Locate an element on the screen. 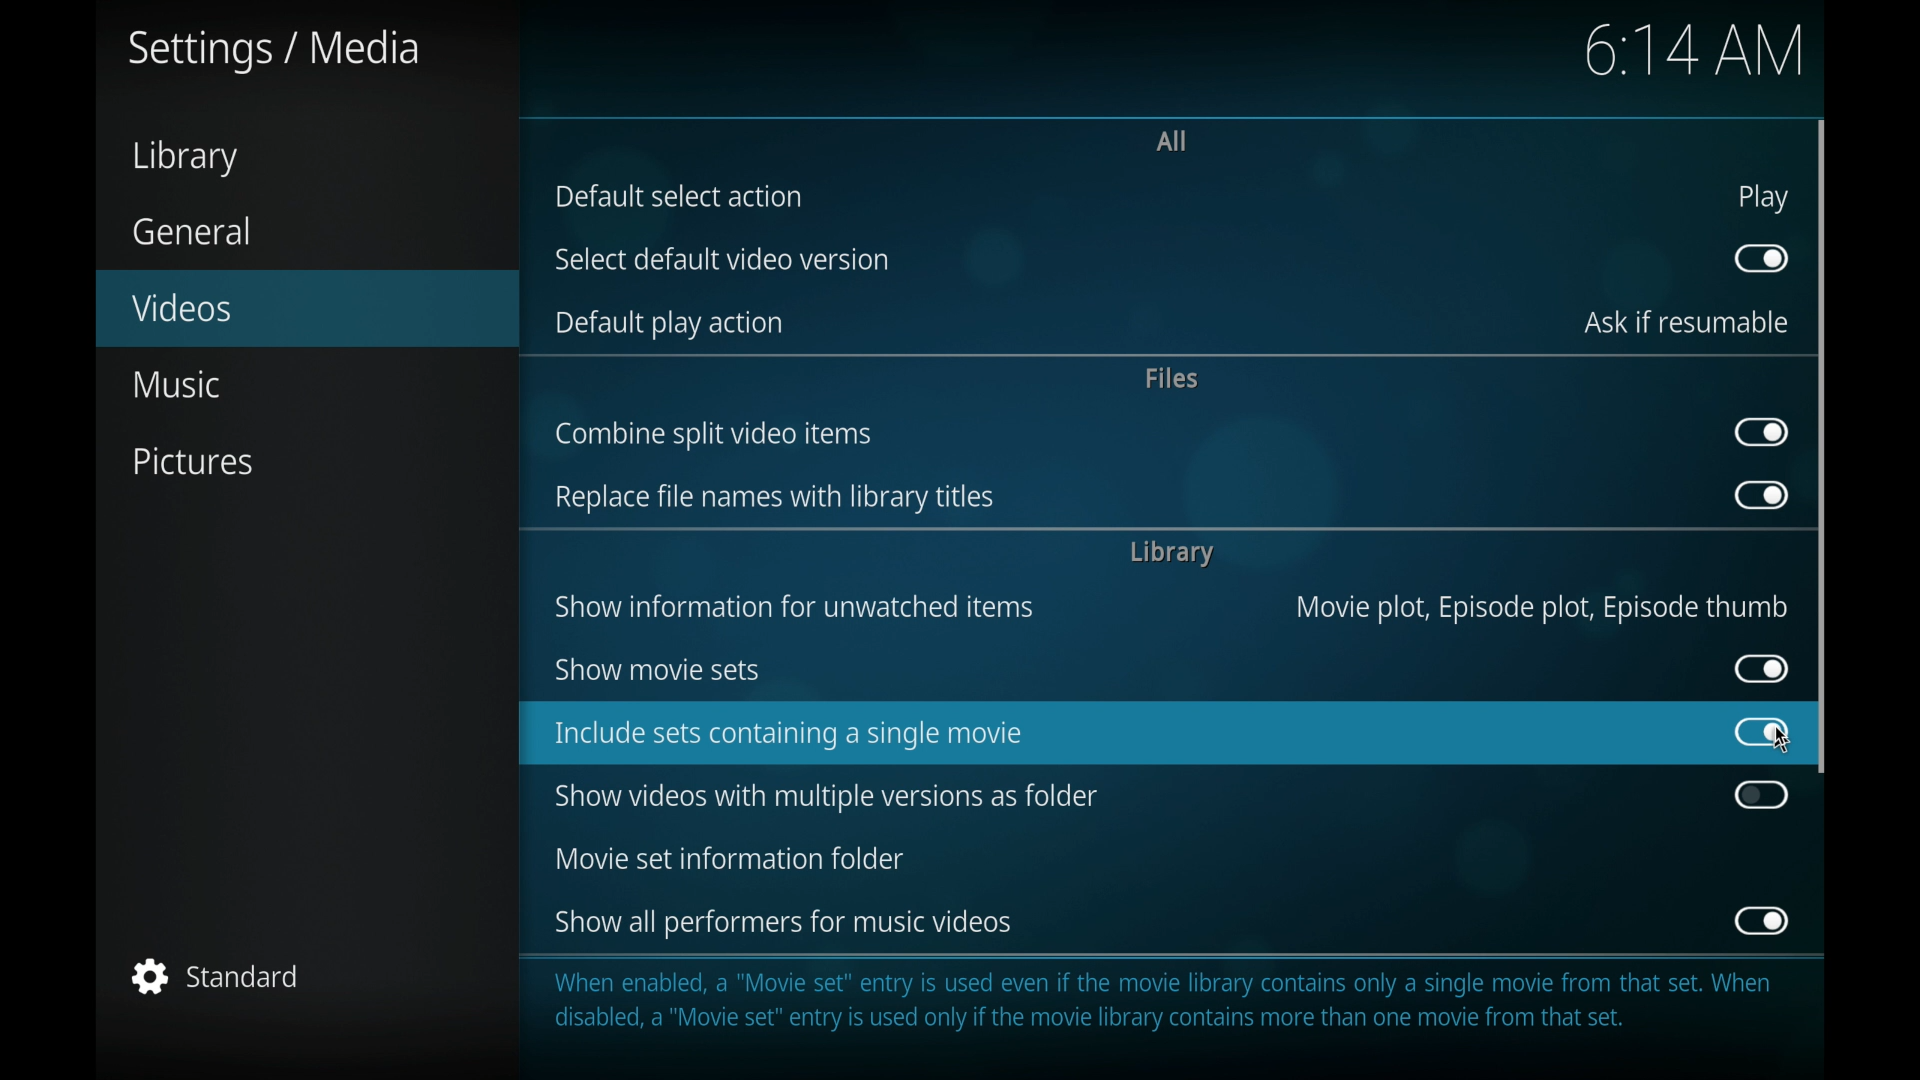 This screenshot has width=1920, height=1080. library is located at coordinates (1171, 553).